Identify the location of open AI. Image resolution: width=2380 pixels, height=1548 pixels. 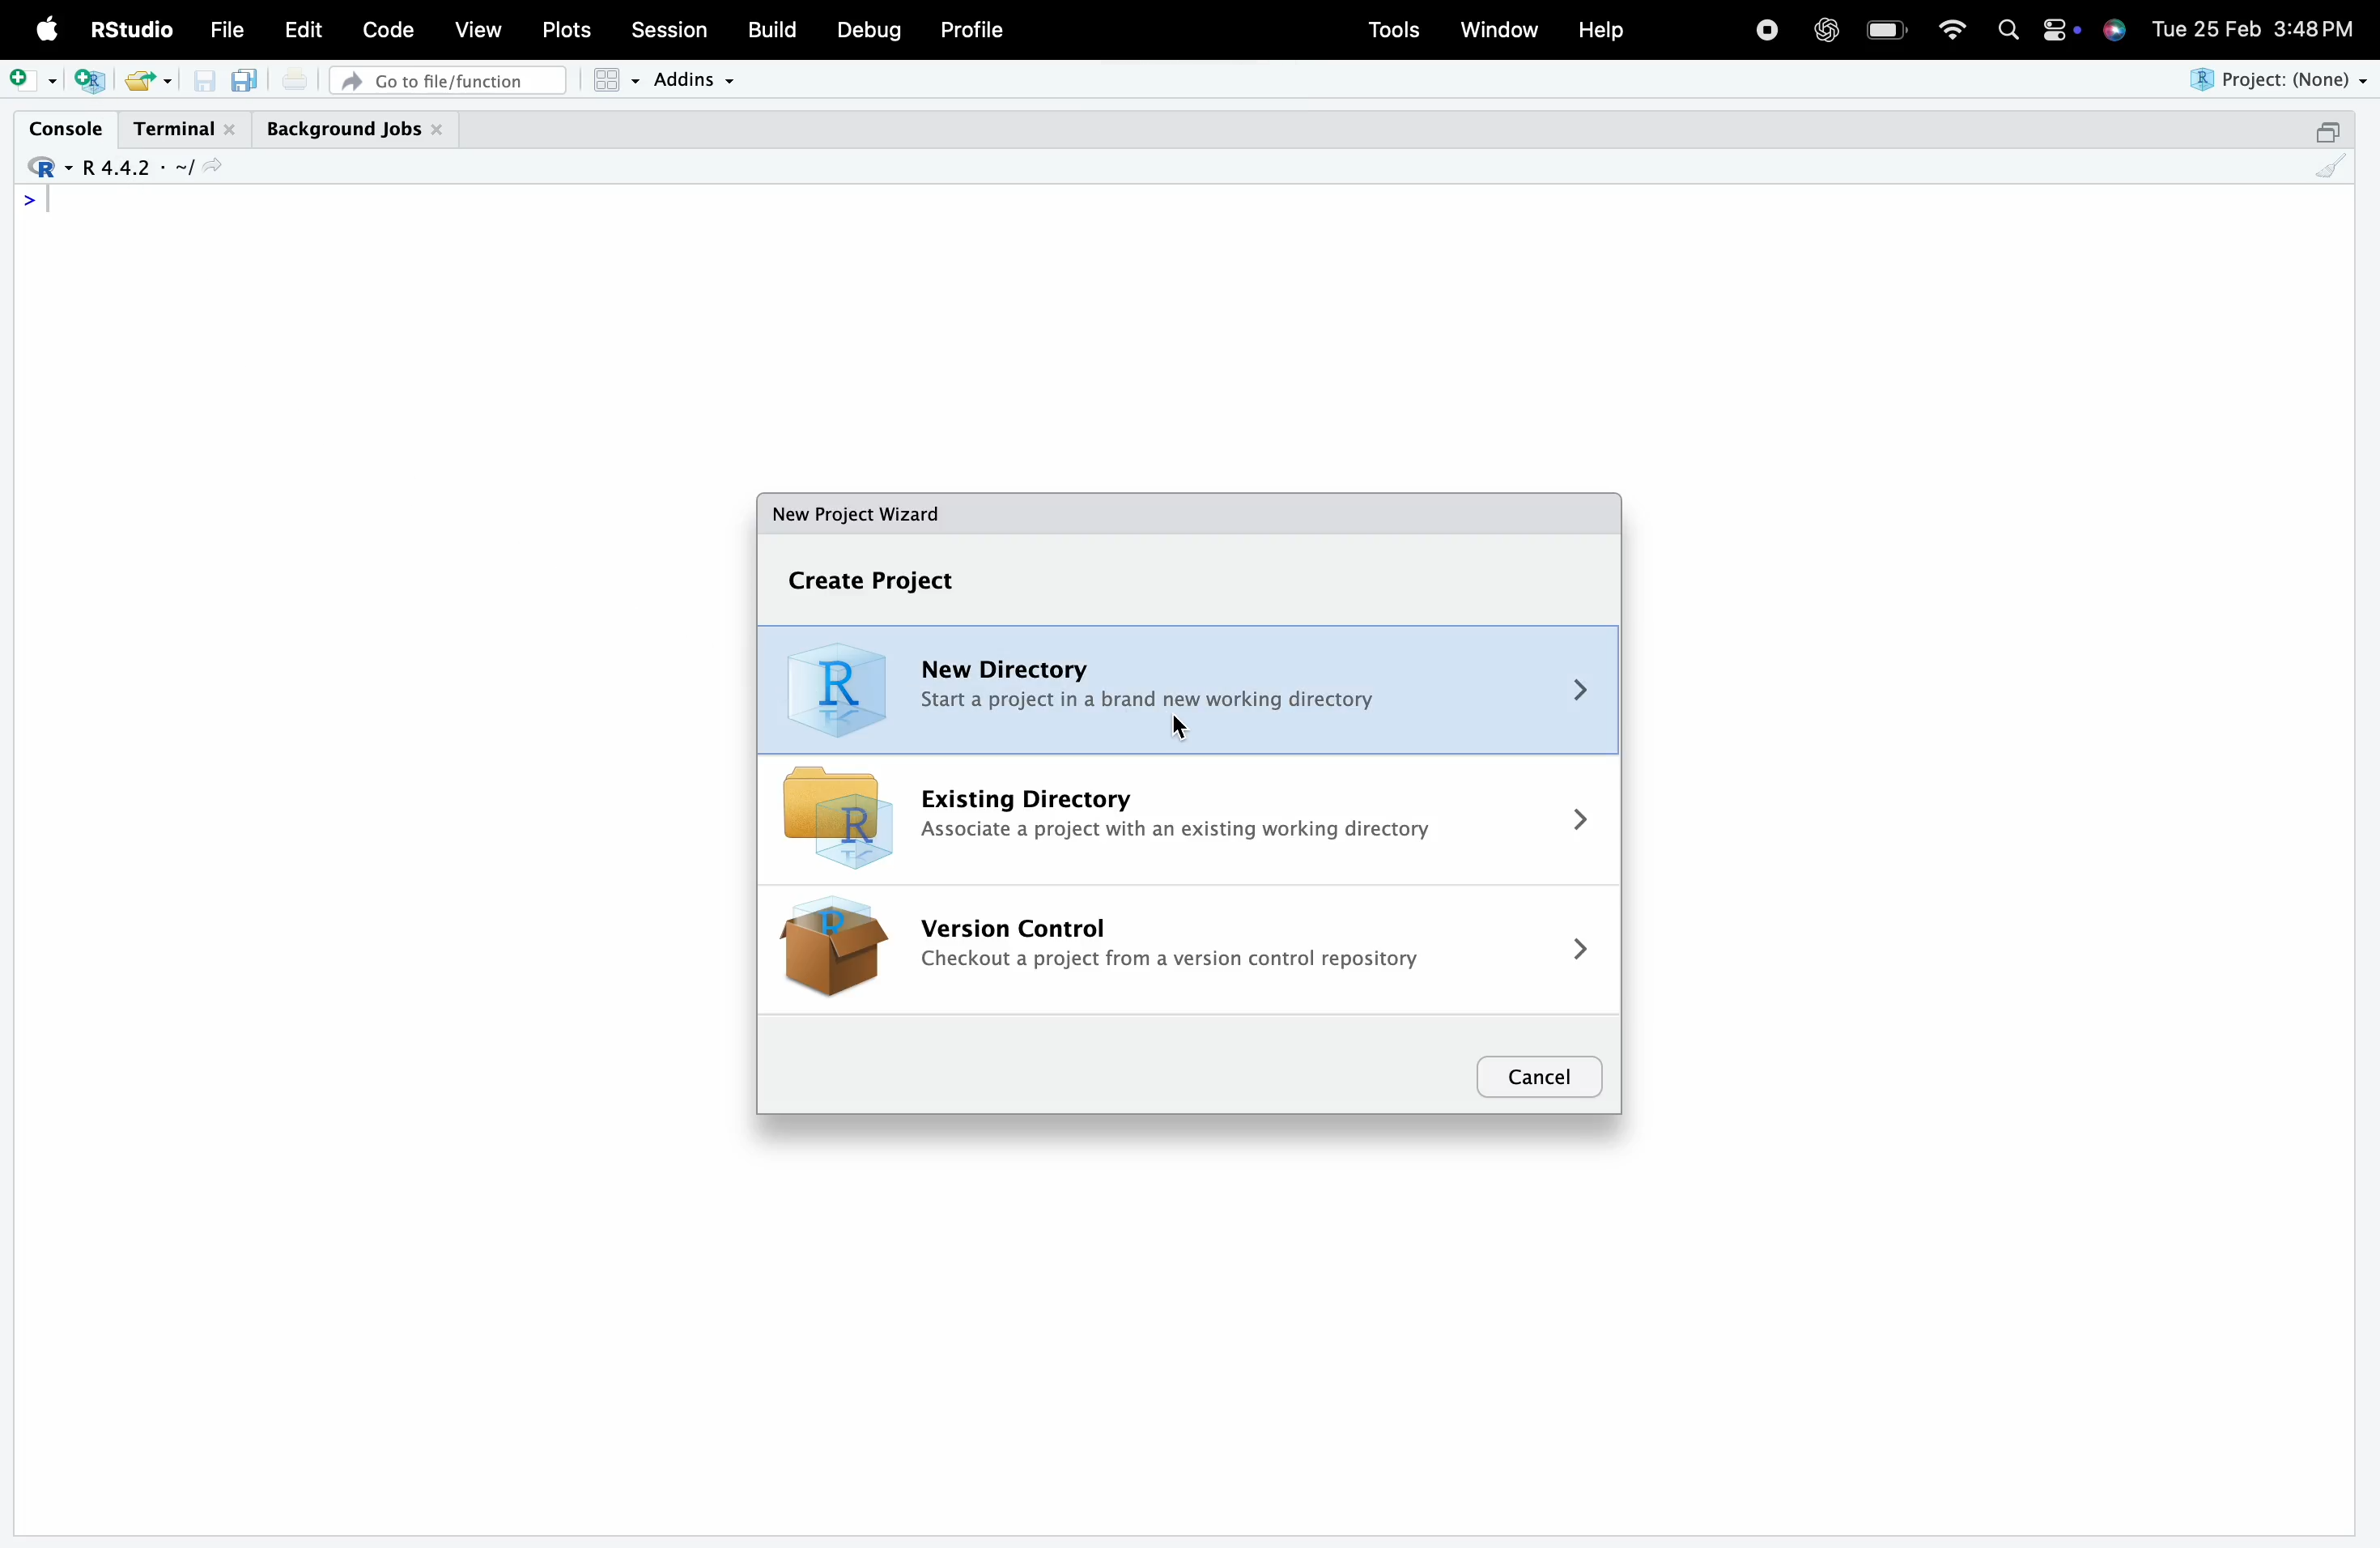
(1825, 30).